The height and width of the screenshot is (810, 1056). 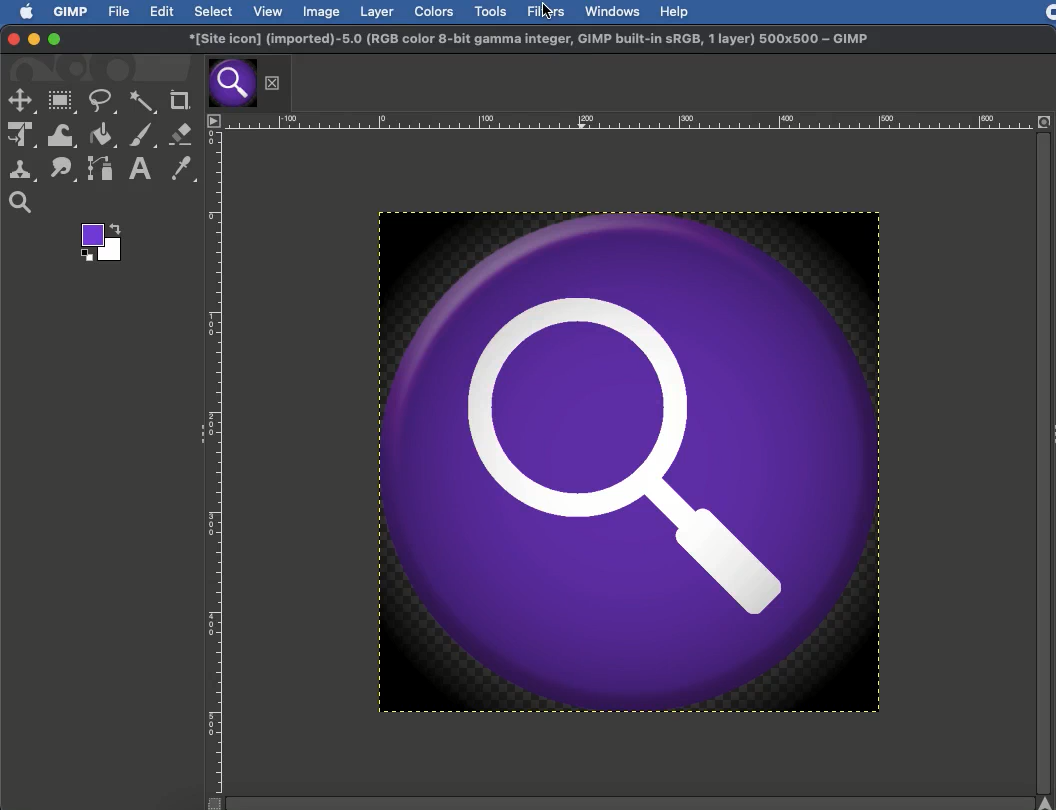 What do you see at coordinates (19, 204) in the screenshot?
I see `Magnify` at bounding box center [19, 204].